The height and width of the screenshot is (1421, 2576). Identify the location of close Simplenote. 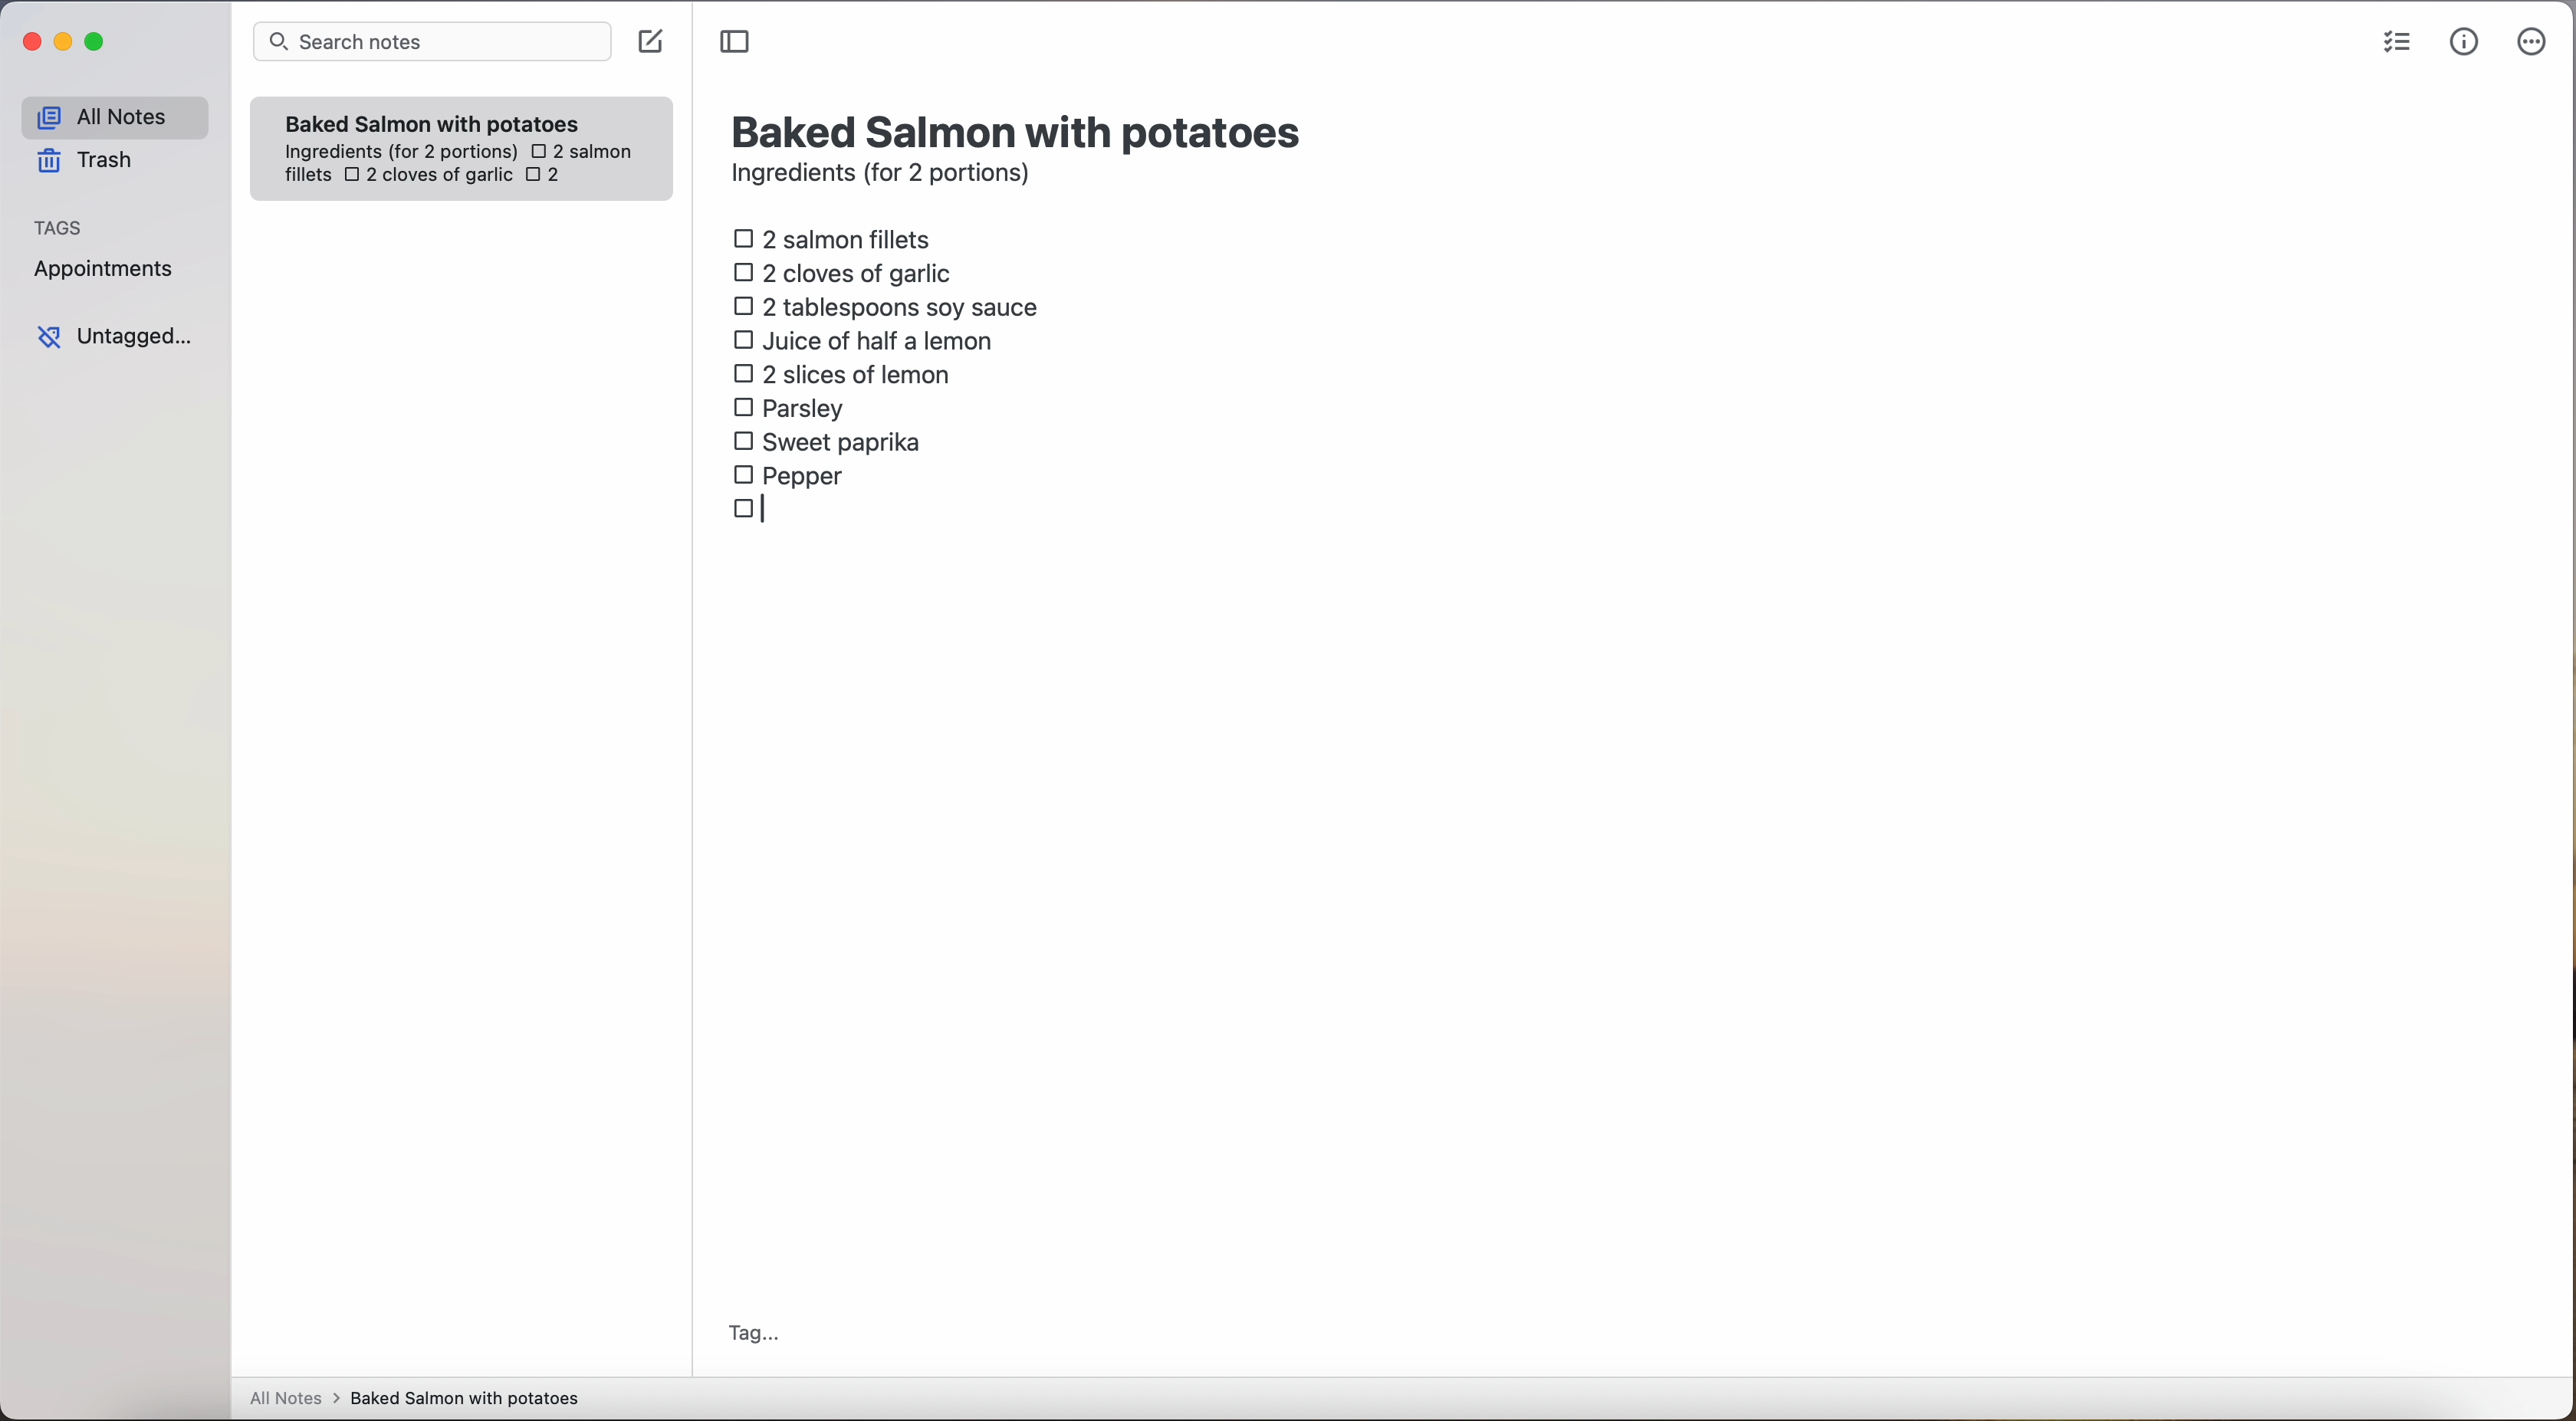
(29, 43).